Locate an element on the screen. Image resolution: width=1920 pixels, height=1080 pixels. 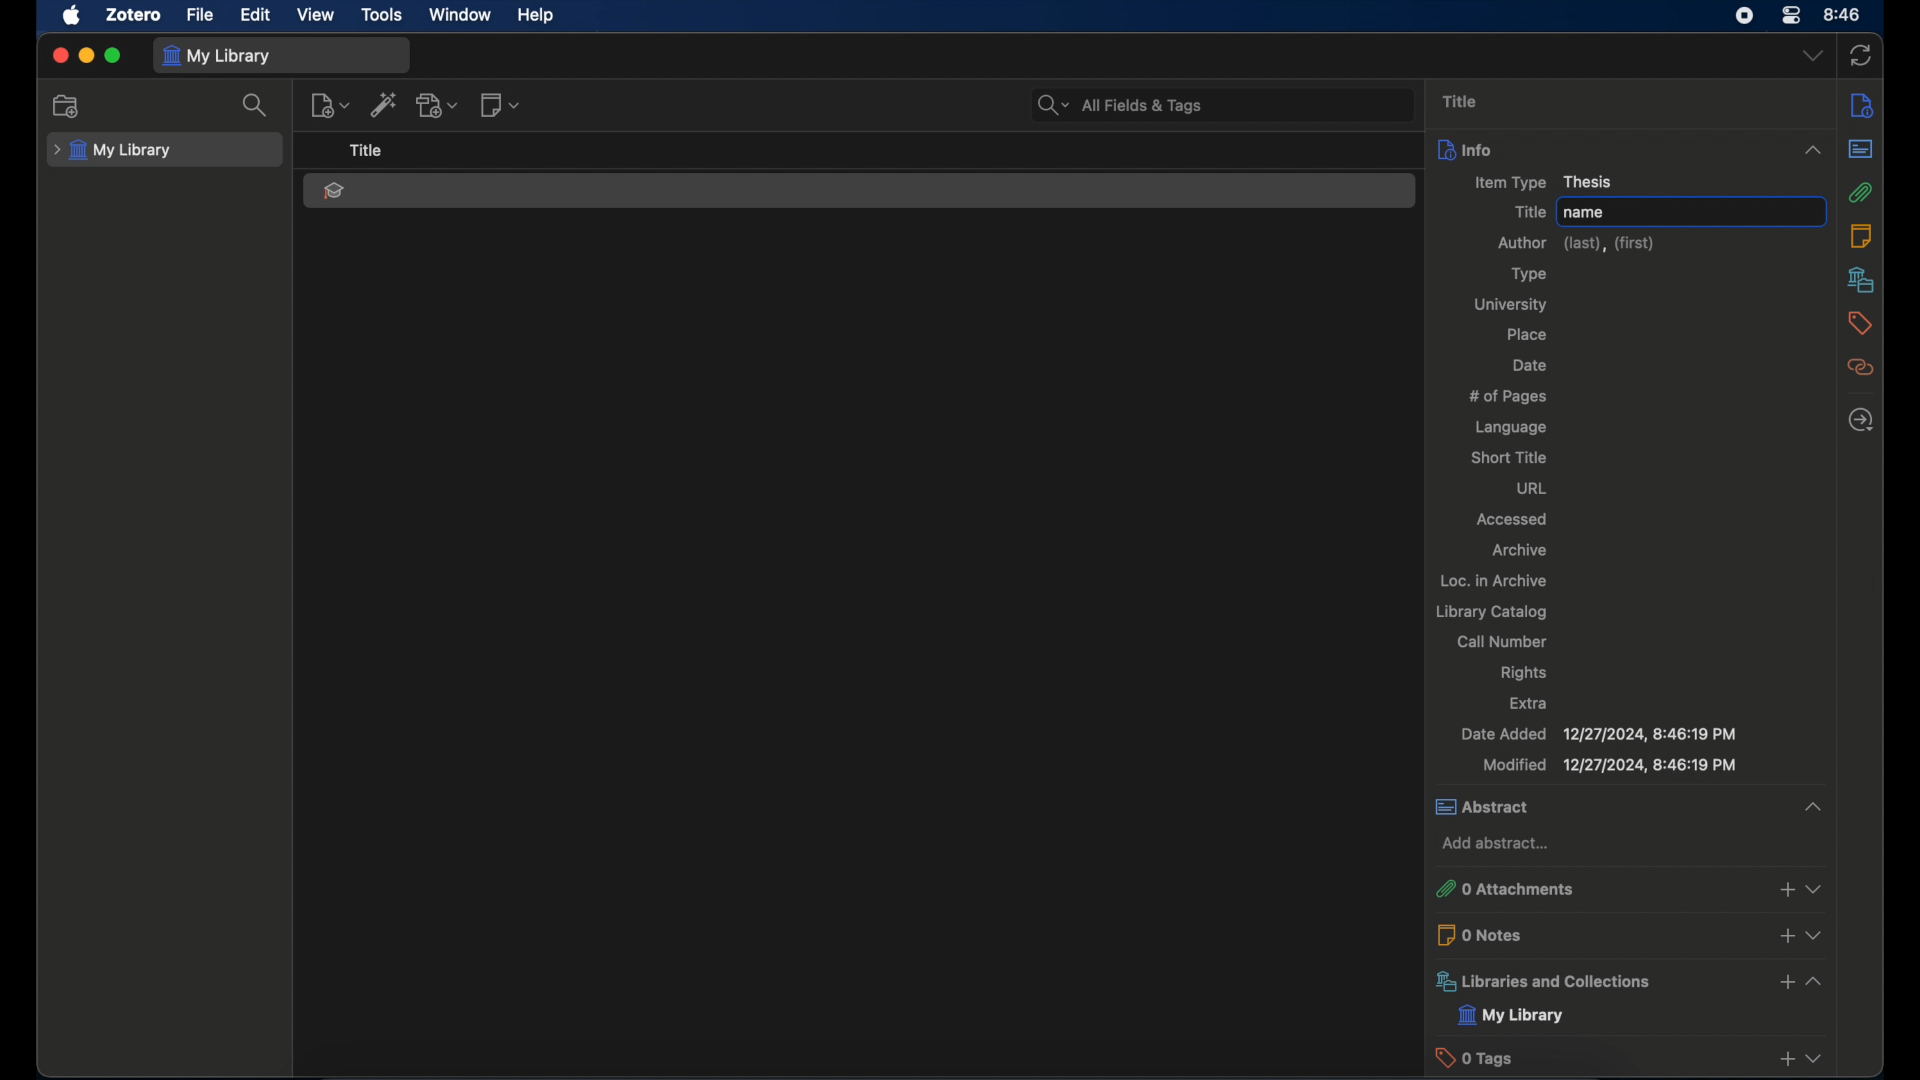
dropdown is located at coordinates (1815, 935).